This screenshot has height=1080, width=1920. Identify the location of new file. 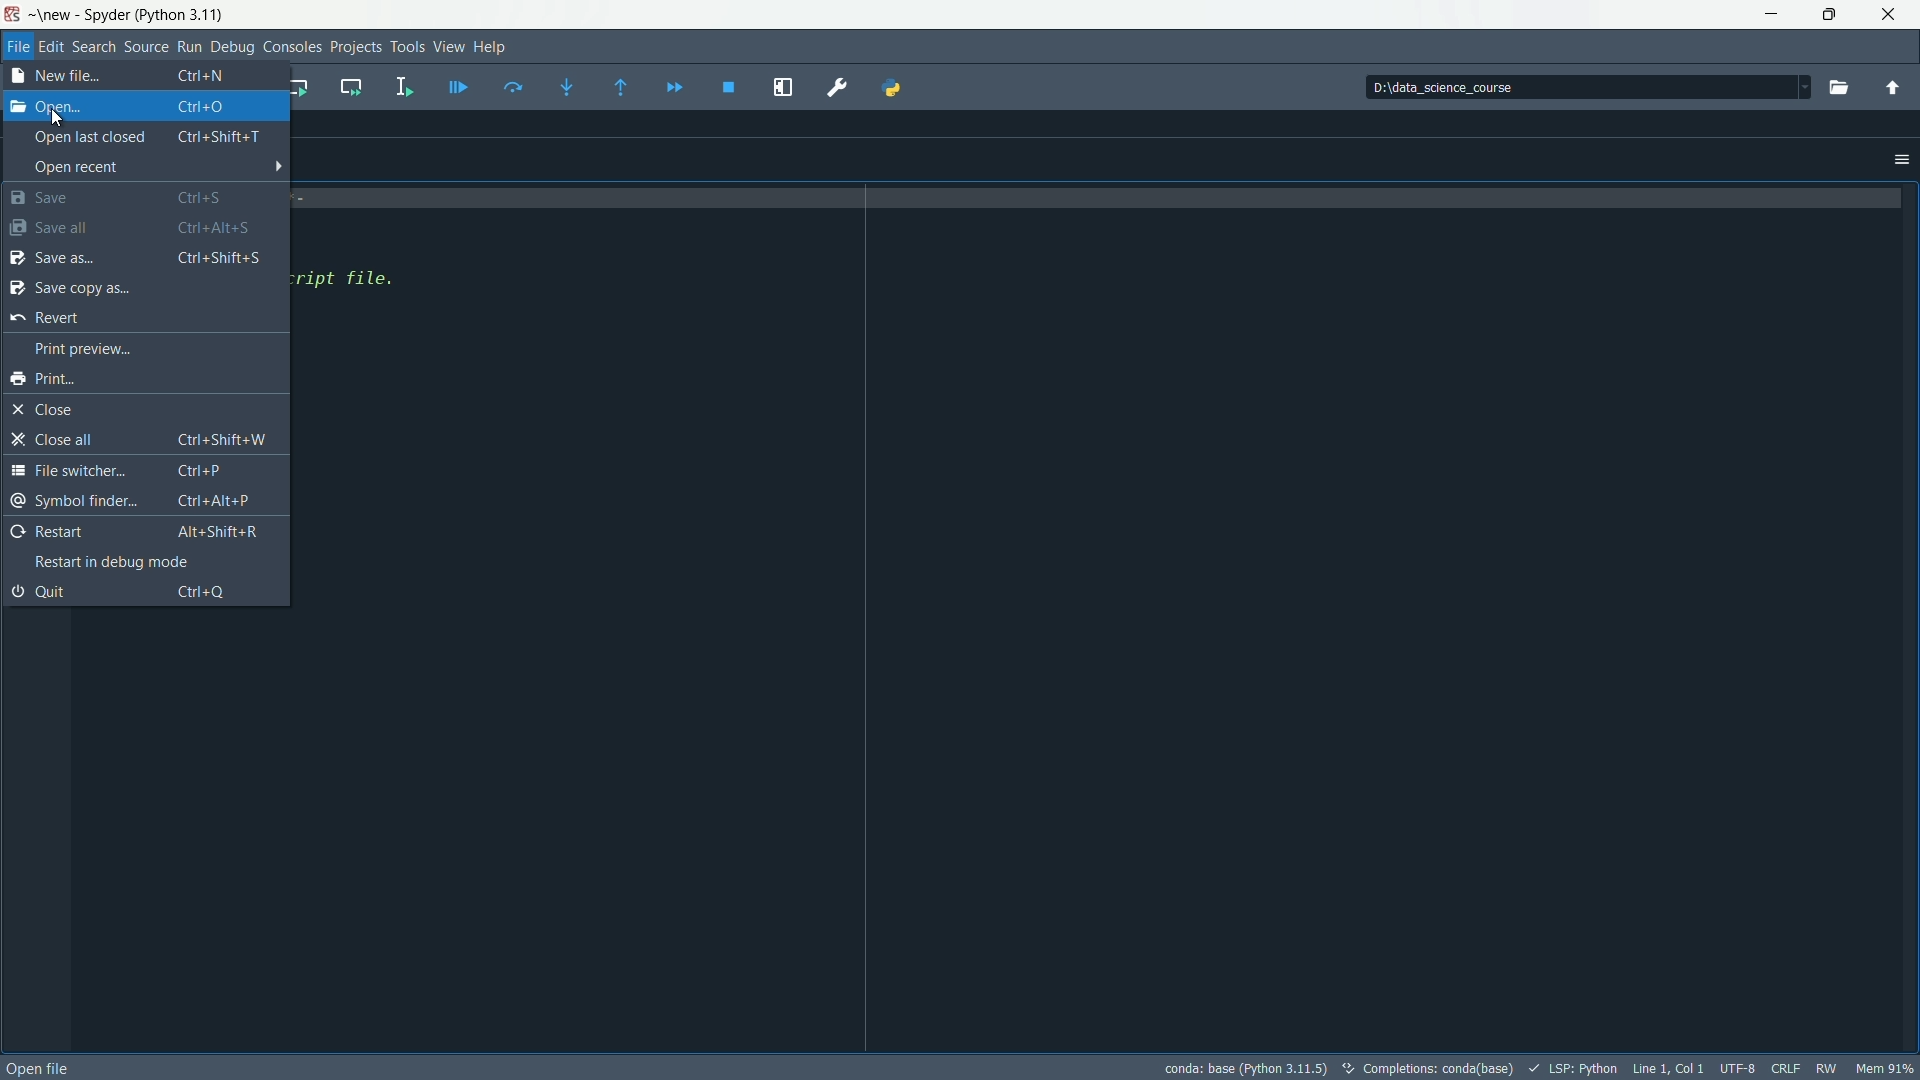
(136, 74).